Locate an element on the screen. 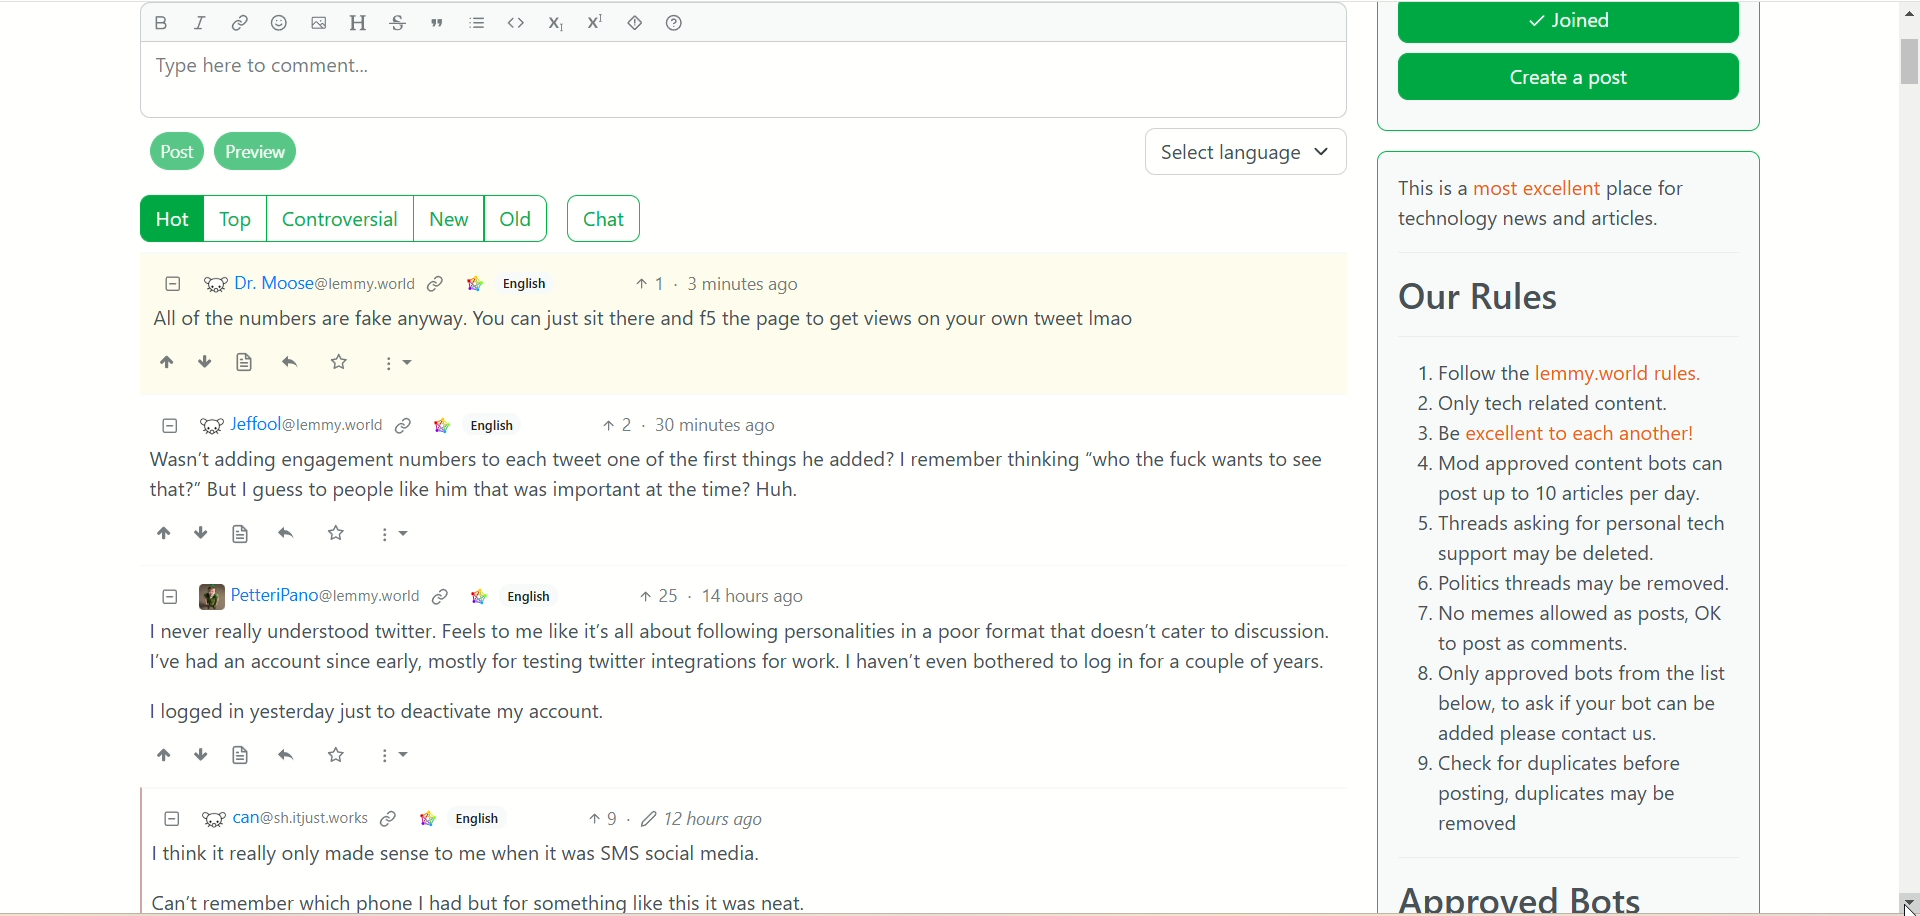  subscript is located at coordinates (557, 22).